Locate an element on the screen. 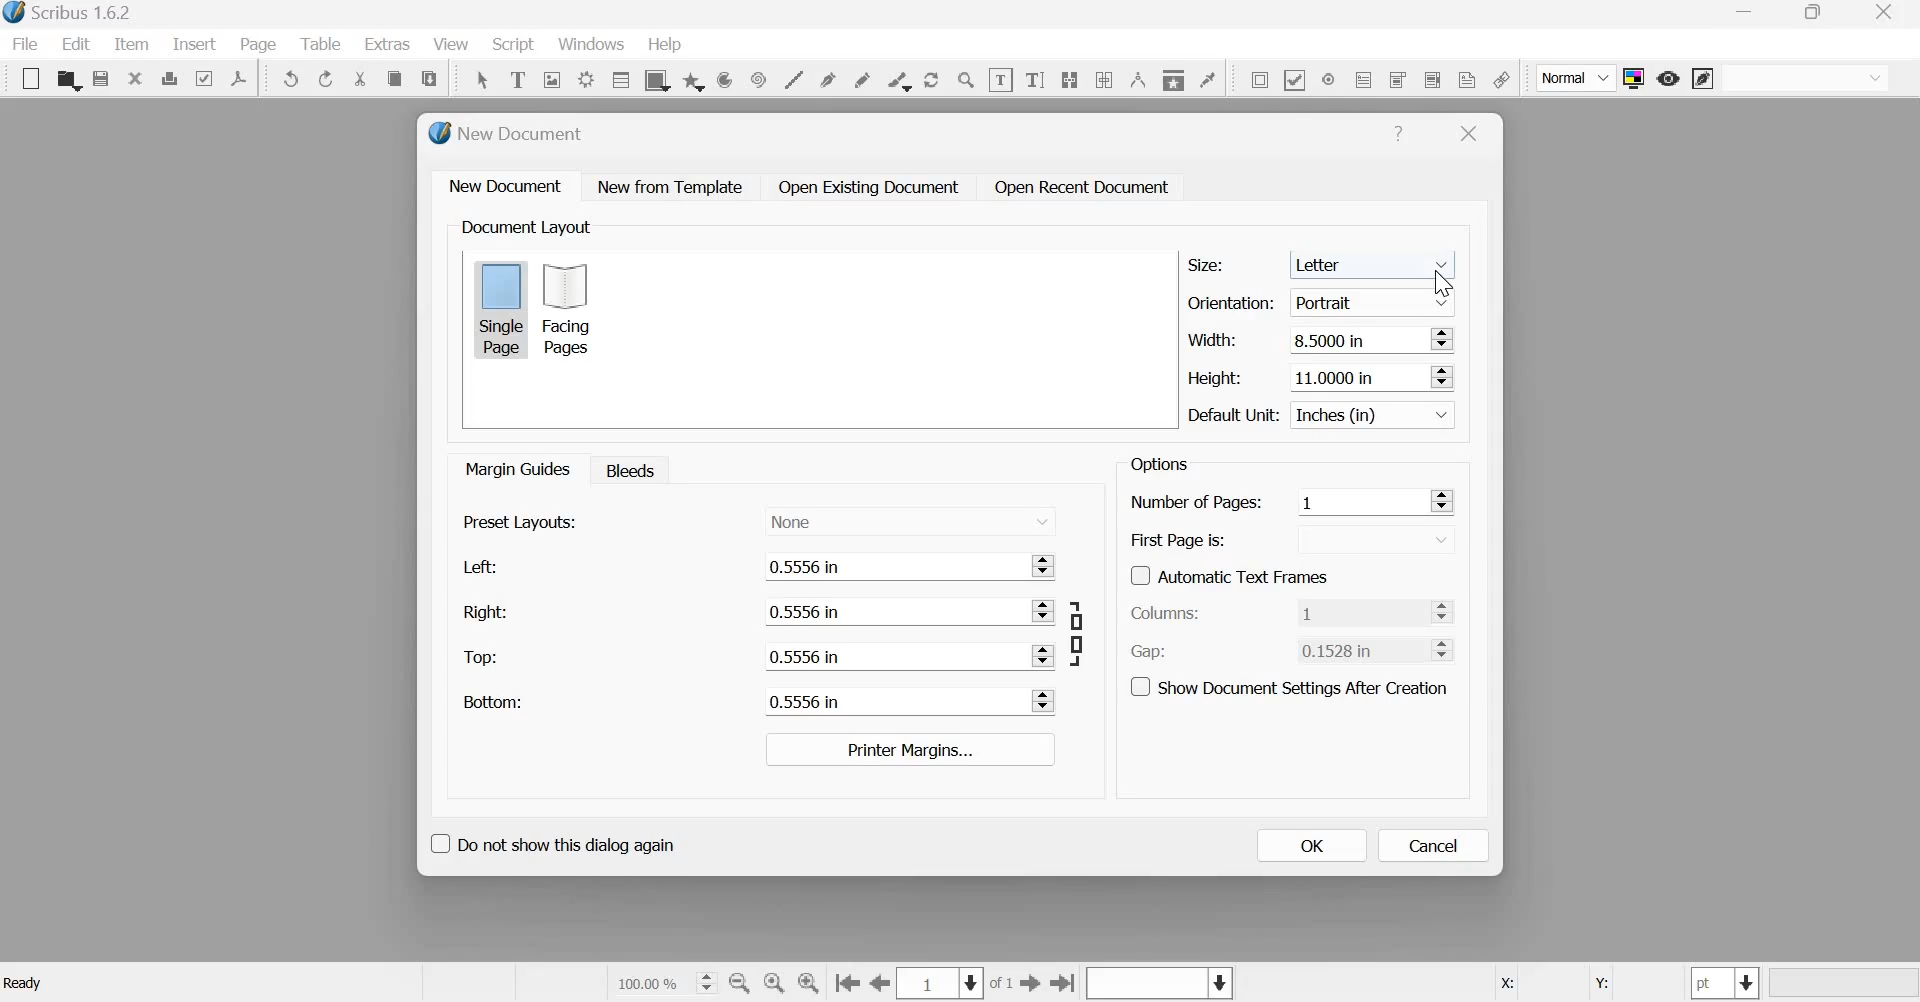 The image size is (1920, 1002). Single page is located at coordinates (501, 308).